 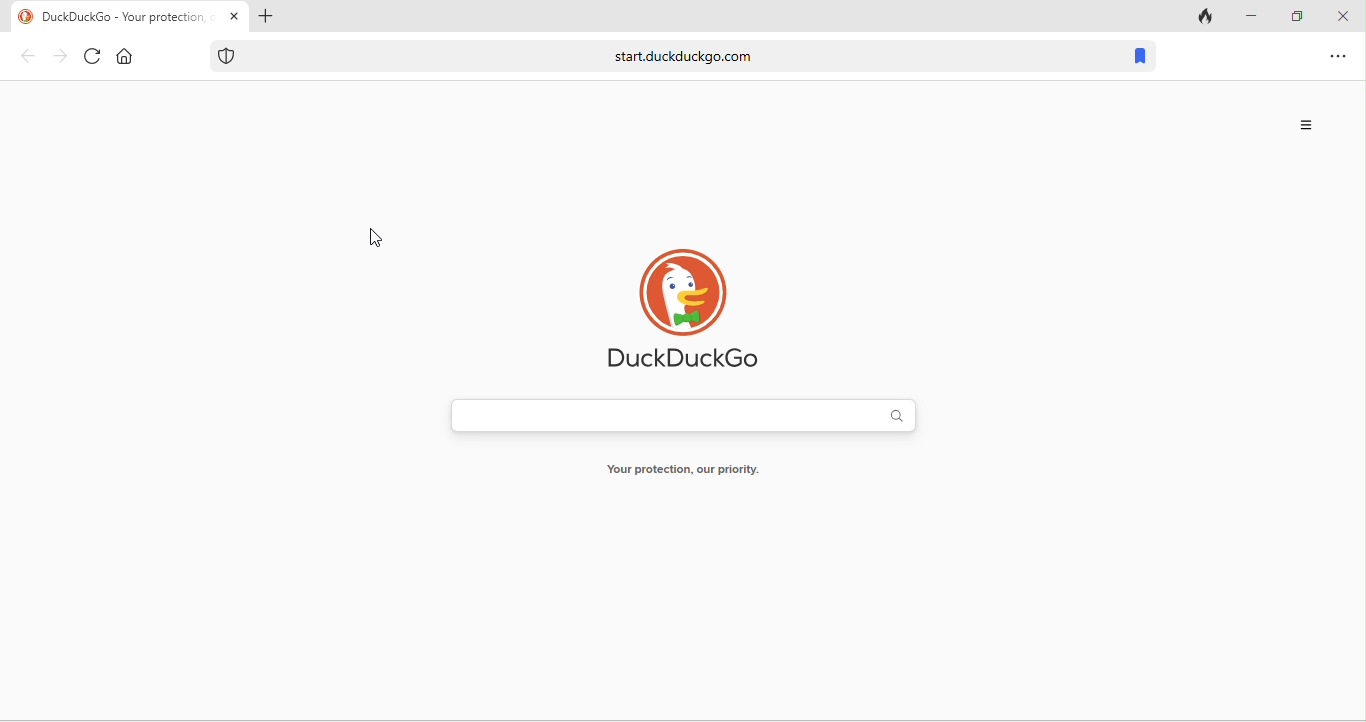 What do you see at coordinates (1296, 15) in the screenshot?
I see `minimize` at bounding box center [1296, 15].